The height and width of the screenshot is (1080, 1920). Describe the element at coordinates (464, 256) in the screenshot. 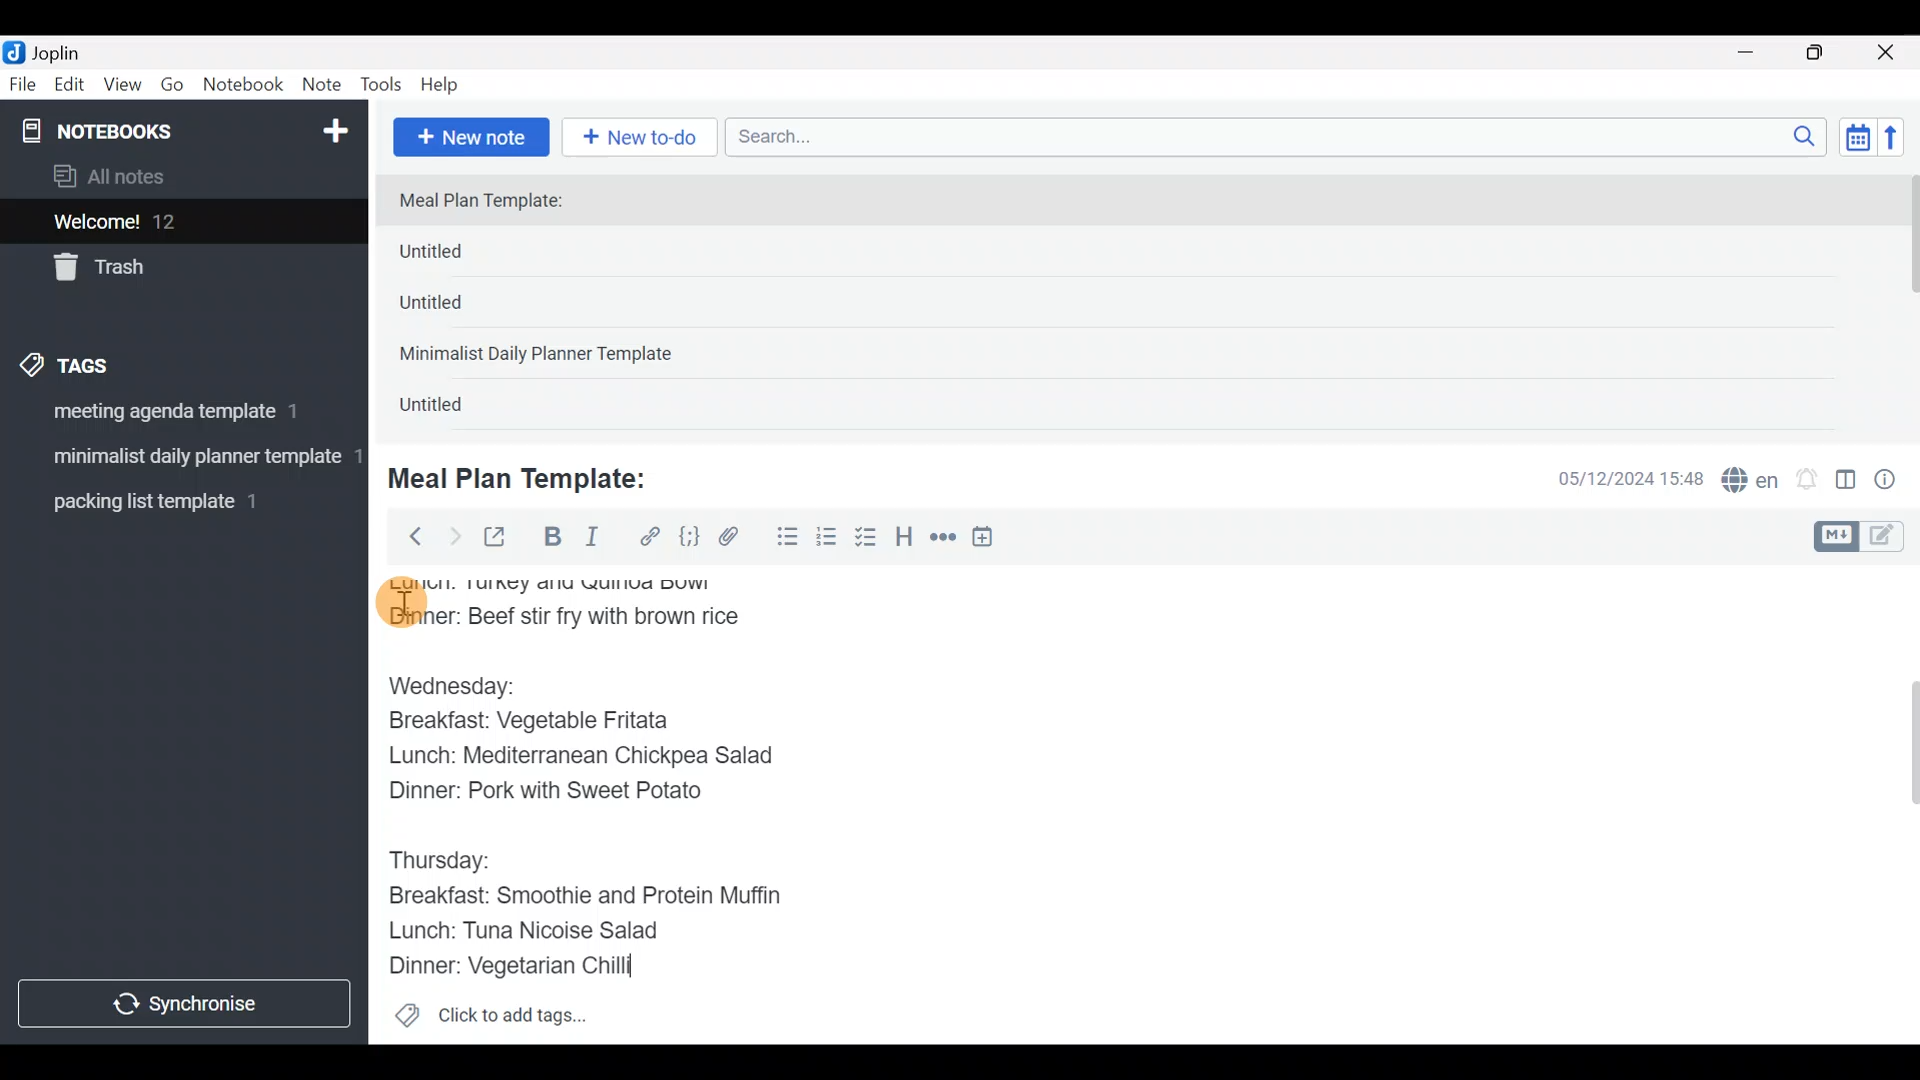

I see `Untitled` at that location.